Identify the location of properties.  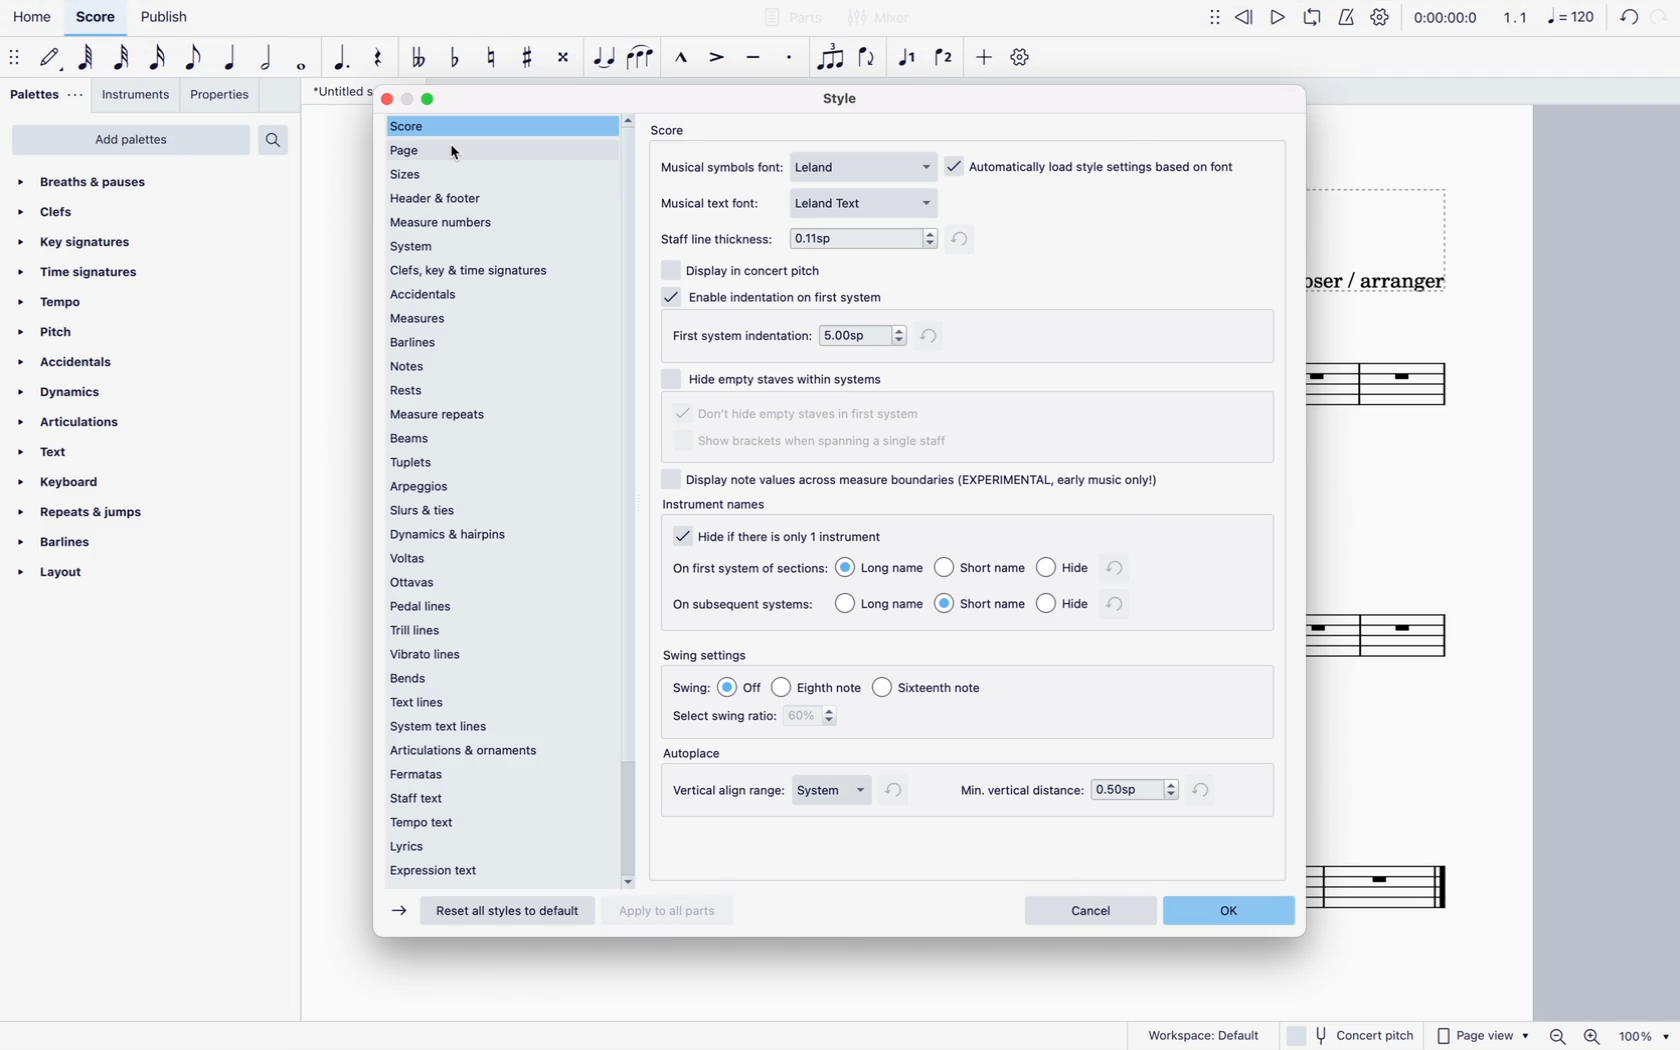
(223, 95).